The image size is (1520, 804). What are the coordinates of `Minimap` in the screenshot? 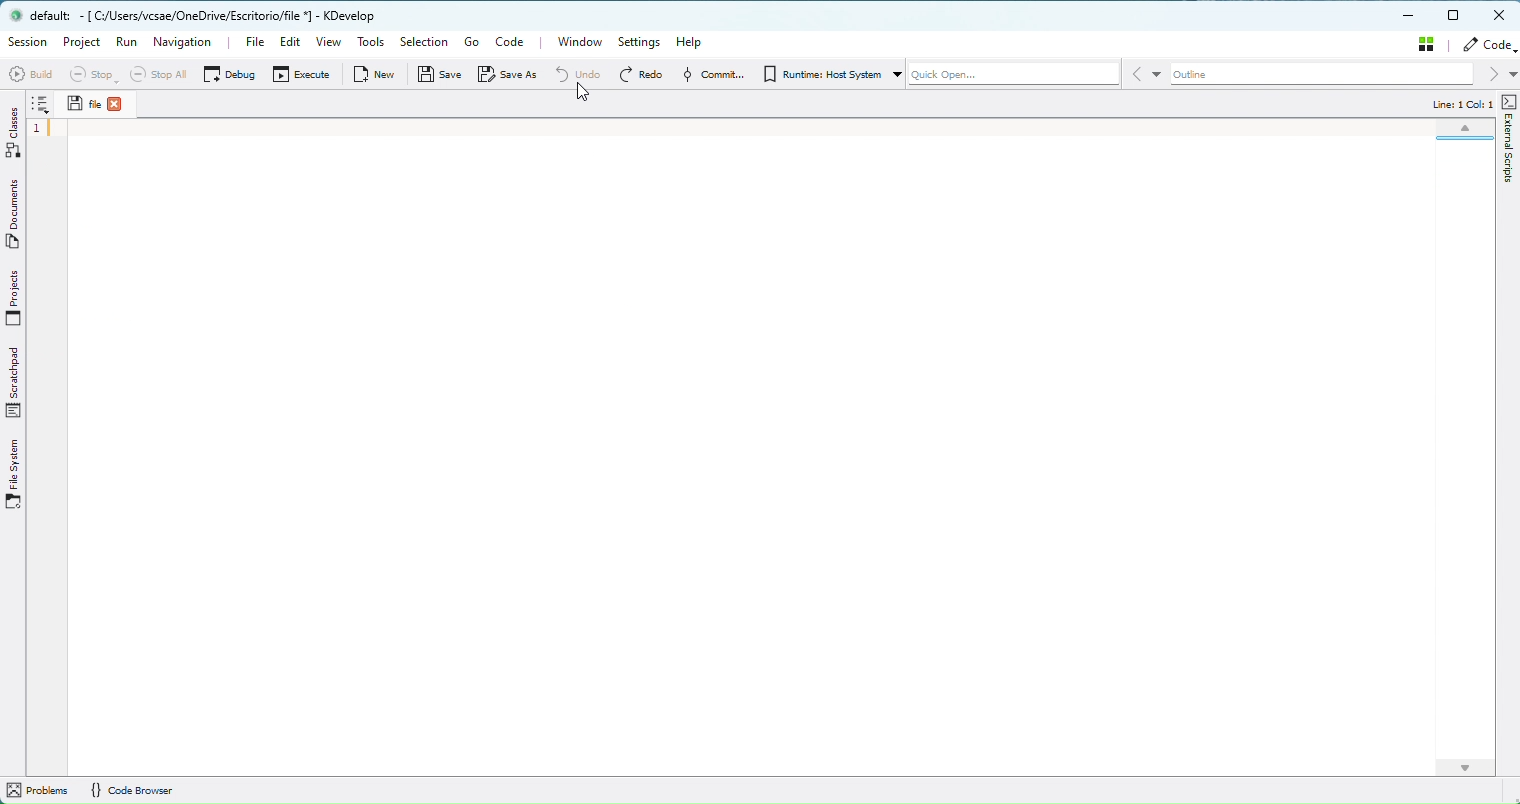 It's located at (1463, 146).